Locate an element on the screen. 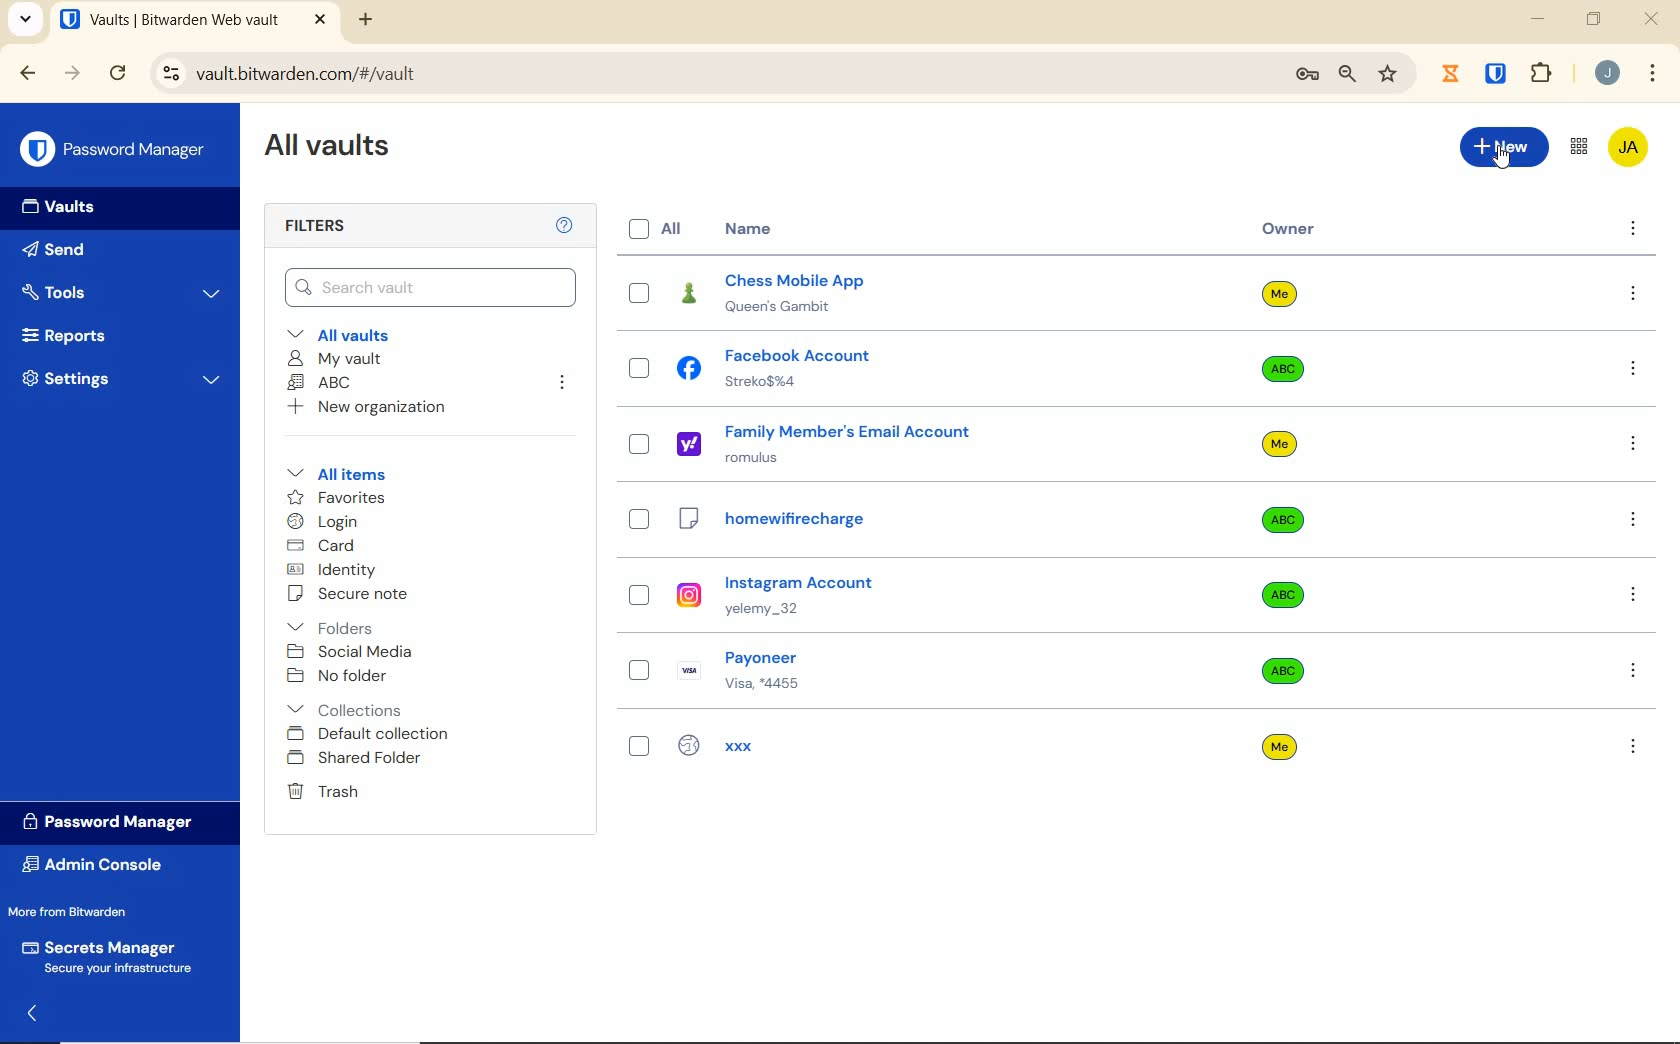 Image resolution: width=1680 pixels, height=1044 pixels. identity is located at coordinates (335, 570).